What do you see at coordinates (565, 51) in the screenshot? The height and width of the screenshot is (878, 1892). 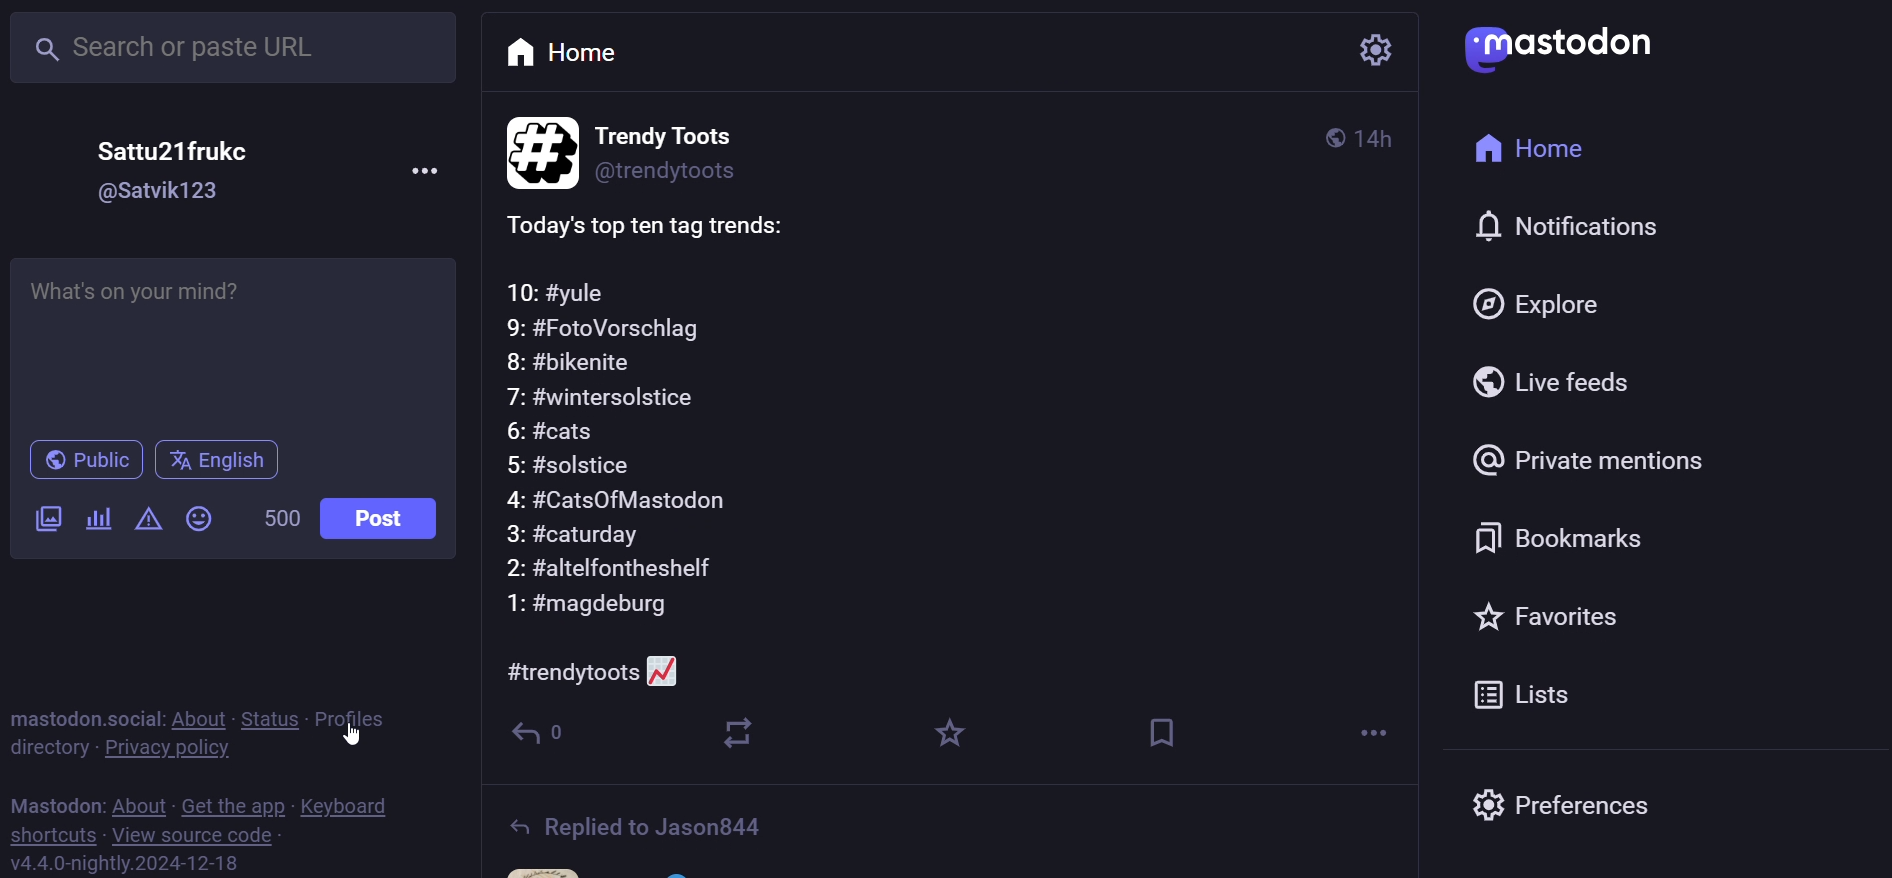 I see `home` at bounding box center [565, 51].